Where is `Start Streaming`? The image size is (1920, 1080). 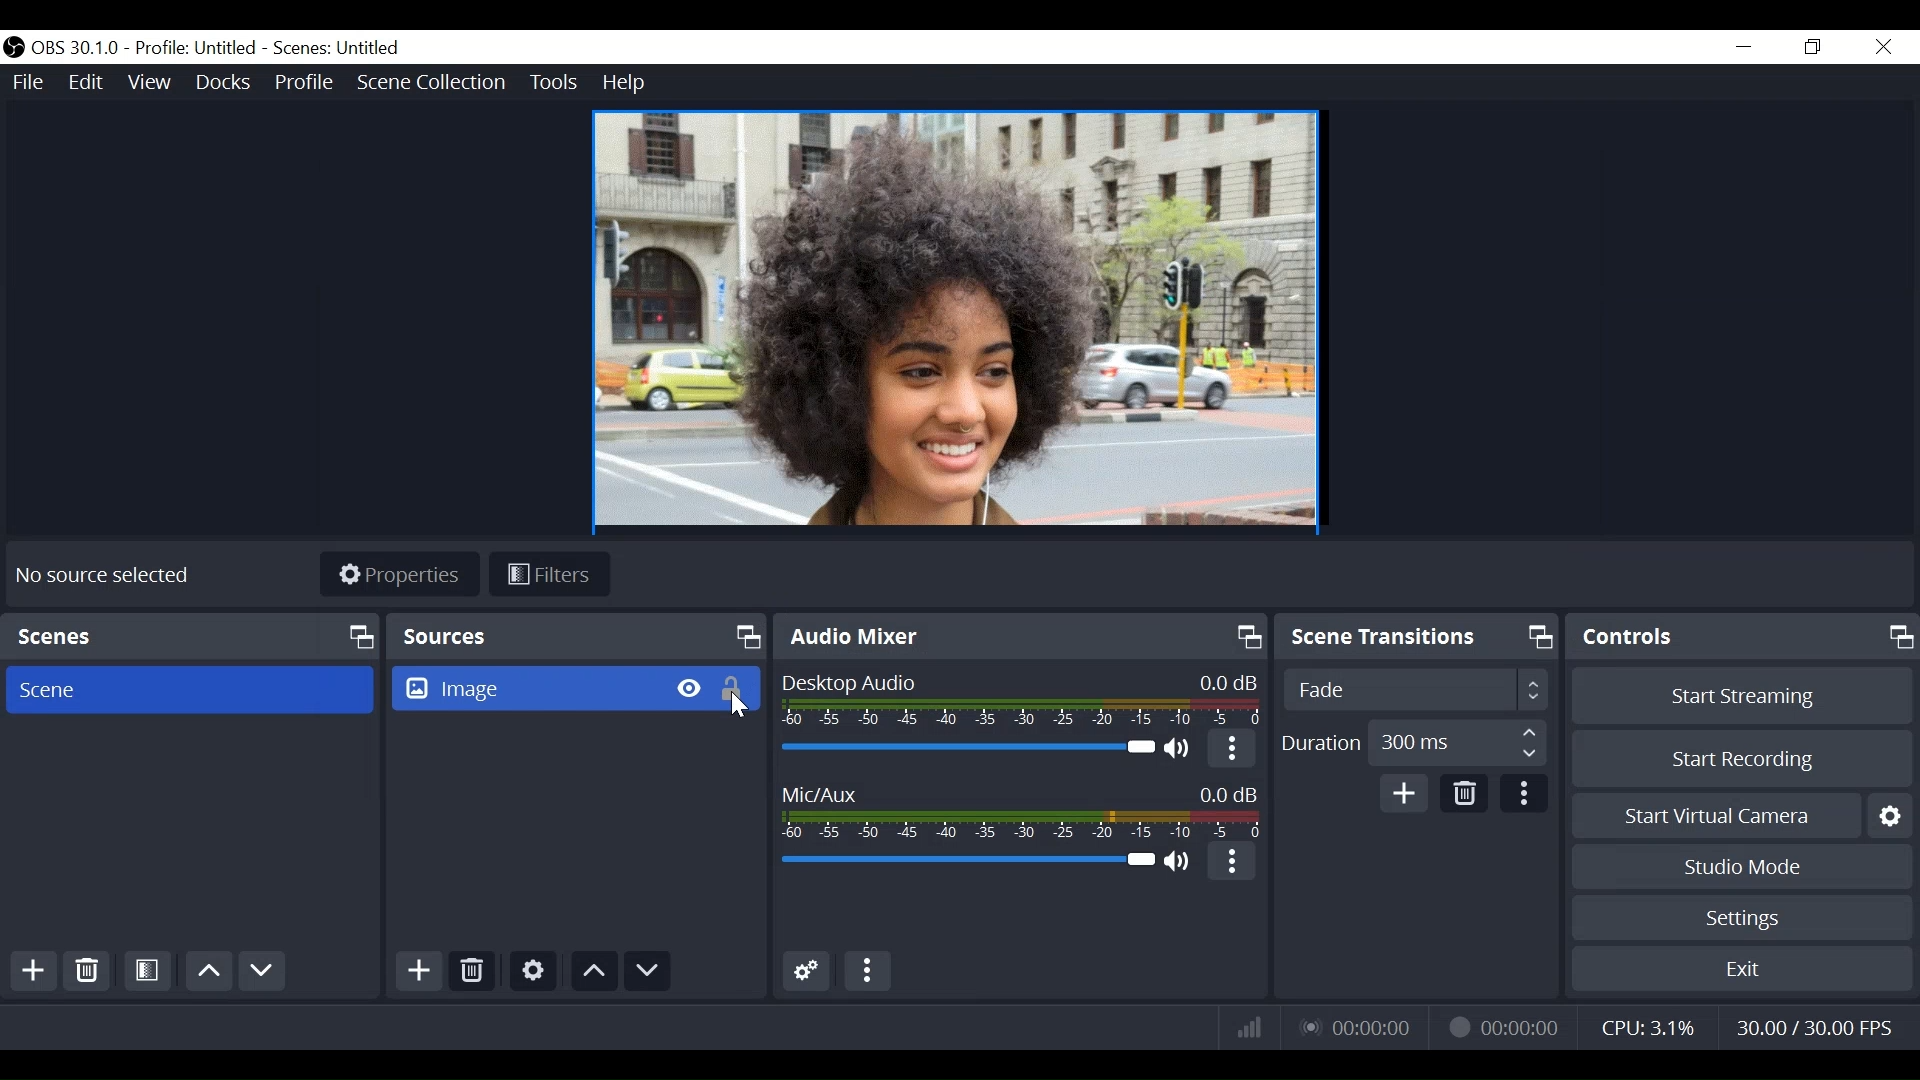 Start Streaming is located at coordinates (1742, 697).